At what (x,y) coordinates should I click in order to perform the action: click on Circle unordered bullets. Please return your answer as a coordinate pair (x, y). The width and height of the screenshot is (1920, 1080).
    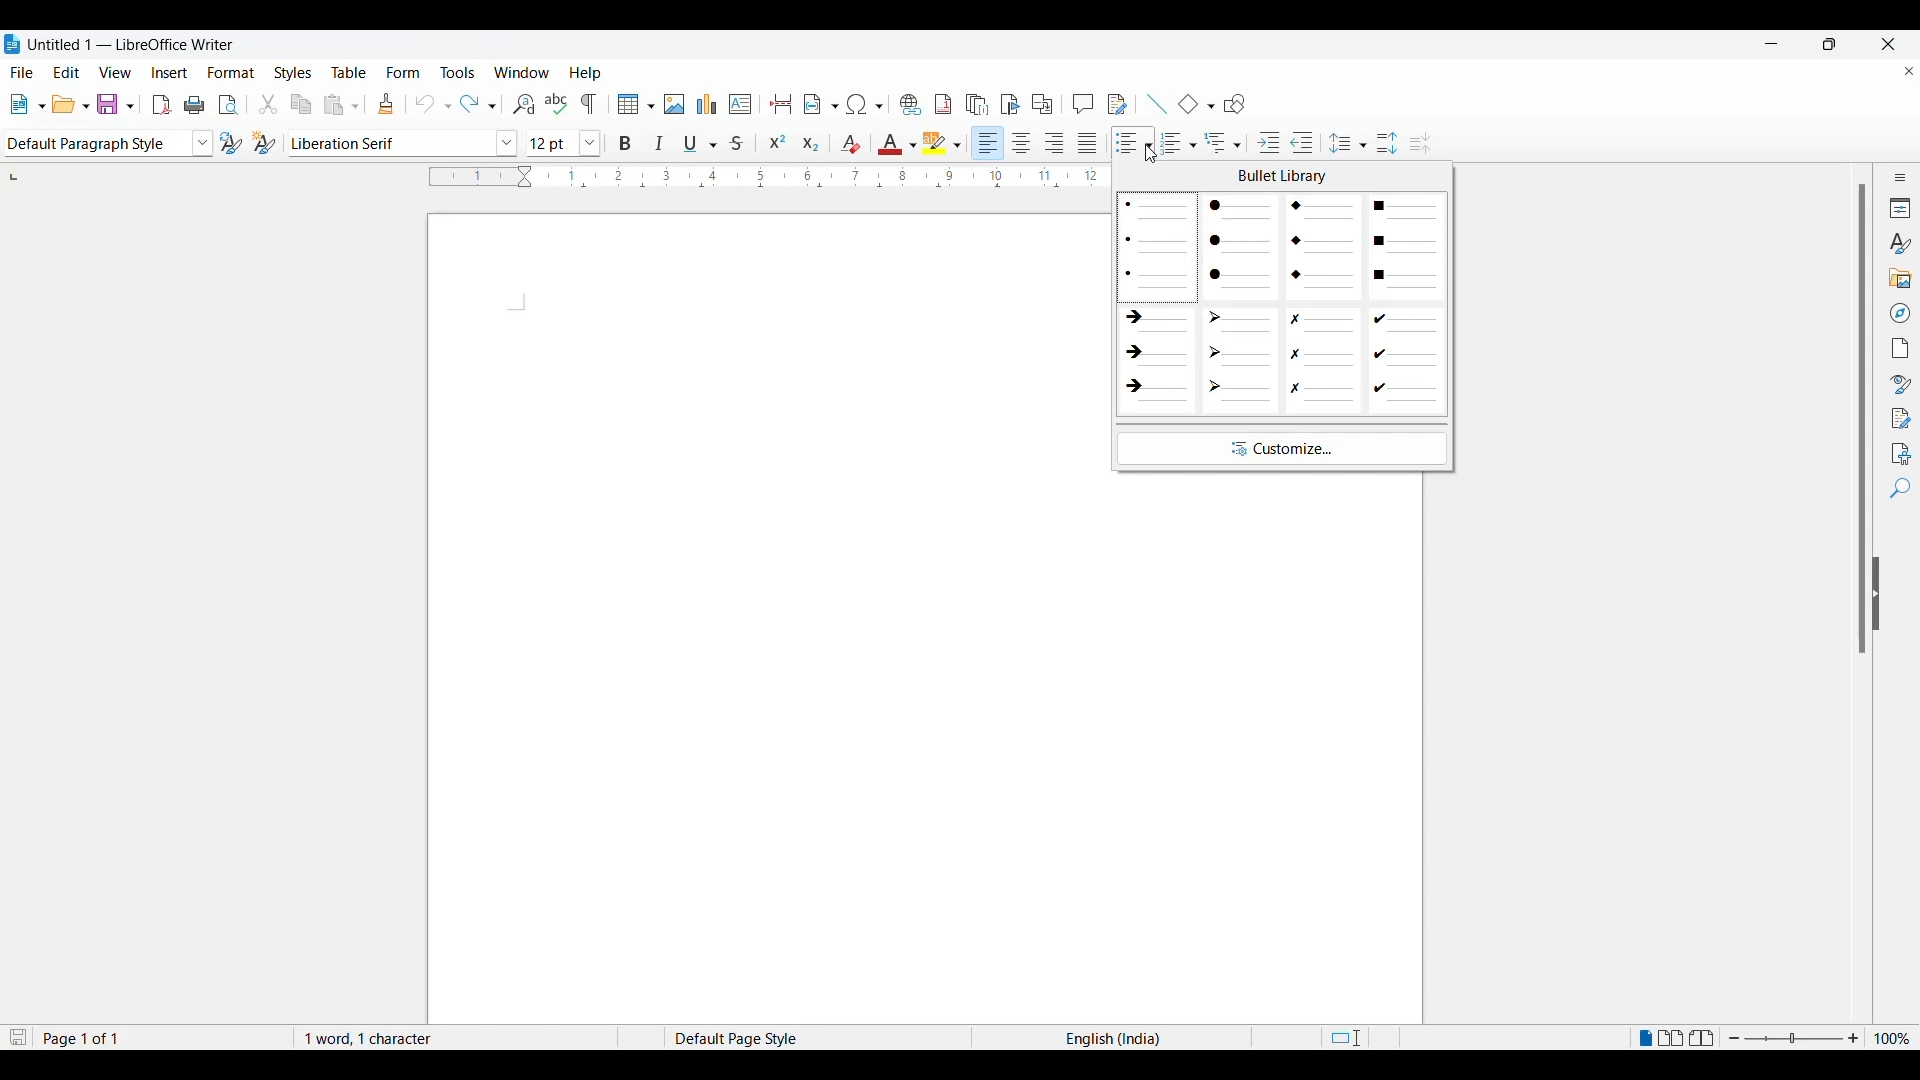
    Looking at the image, I should click on (1240, 246).